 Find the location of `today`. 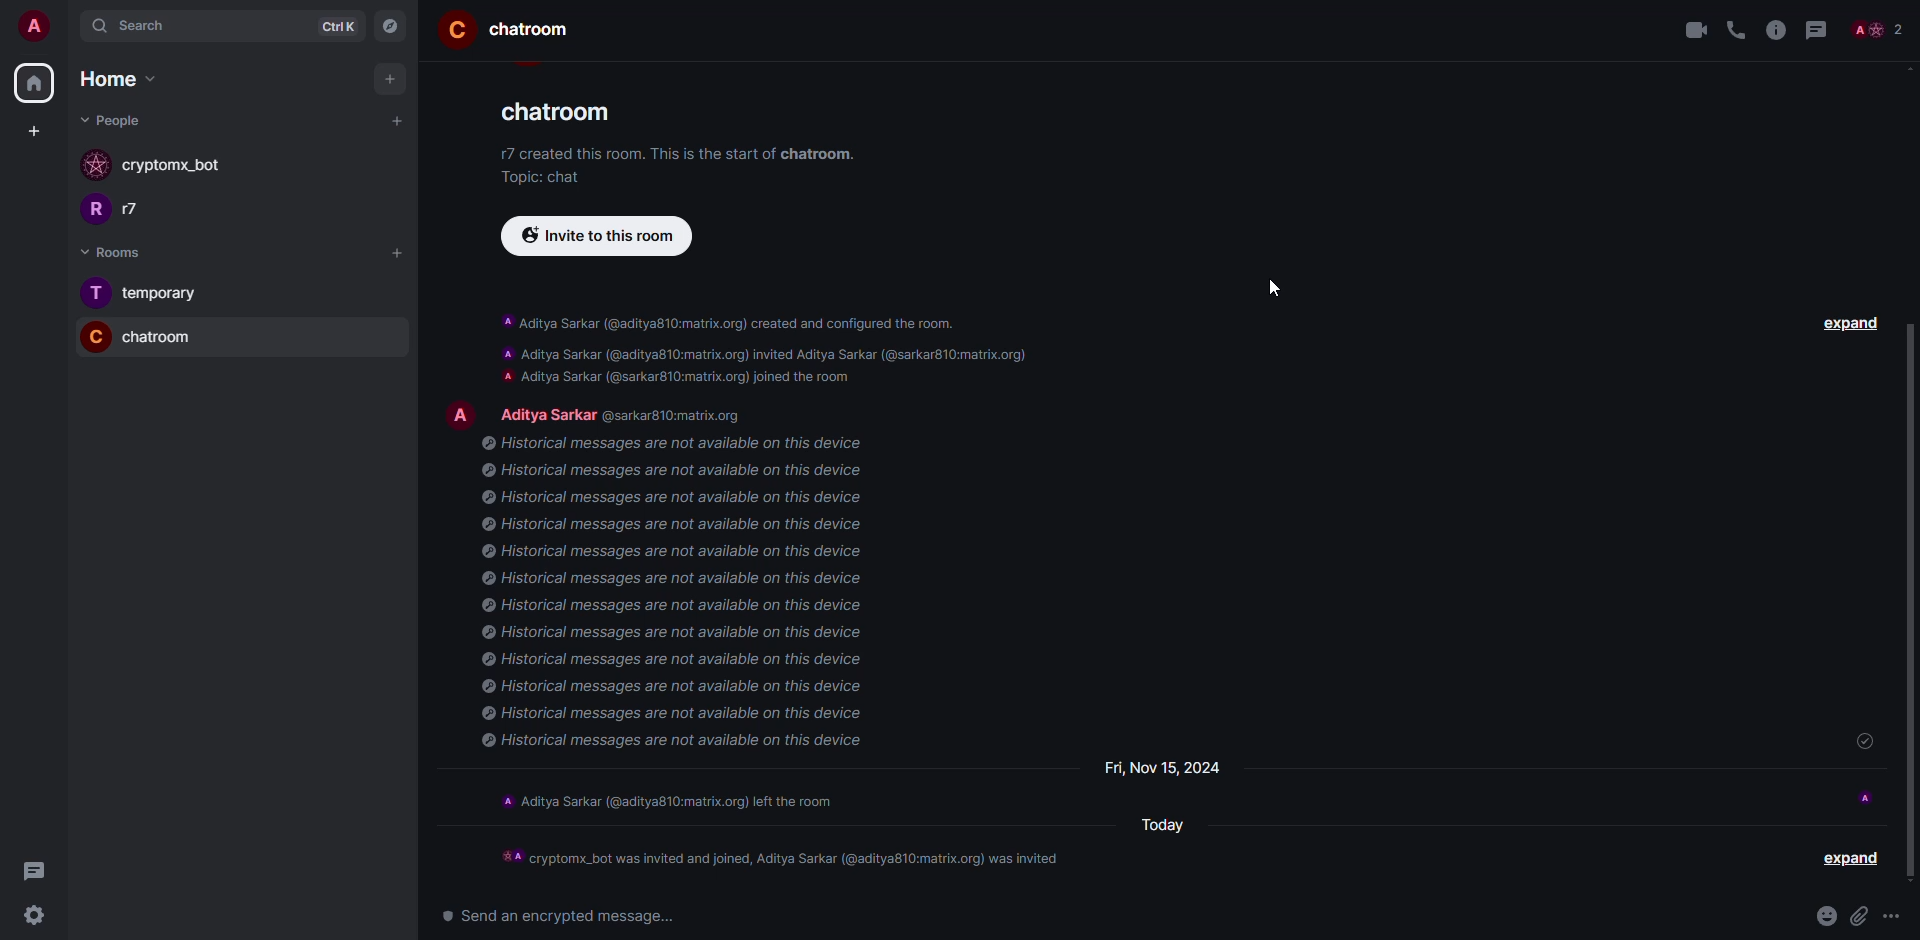

today is located at coordinates (1165, 826).